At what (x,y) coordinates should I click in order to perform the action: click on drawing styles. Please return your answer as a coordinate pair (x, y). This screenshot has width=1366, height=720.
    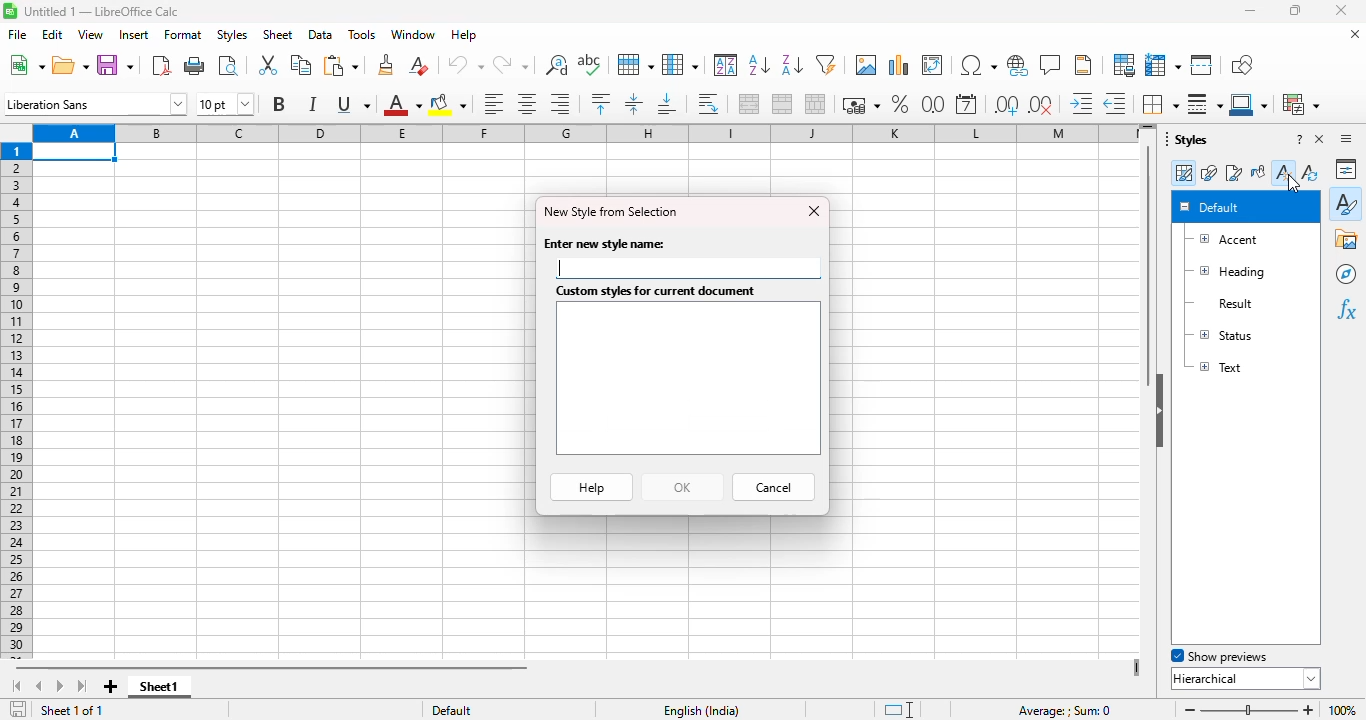
    Looking at the image, I should click on (1209, 173).